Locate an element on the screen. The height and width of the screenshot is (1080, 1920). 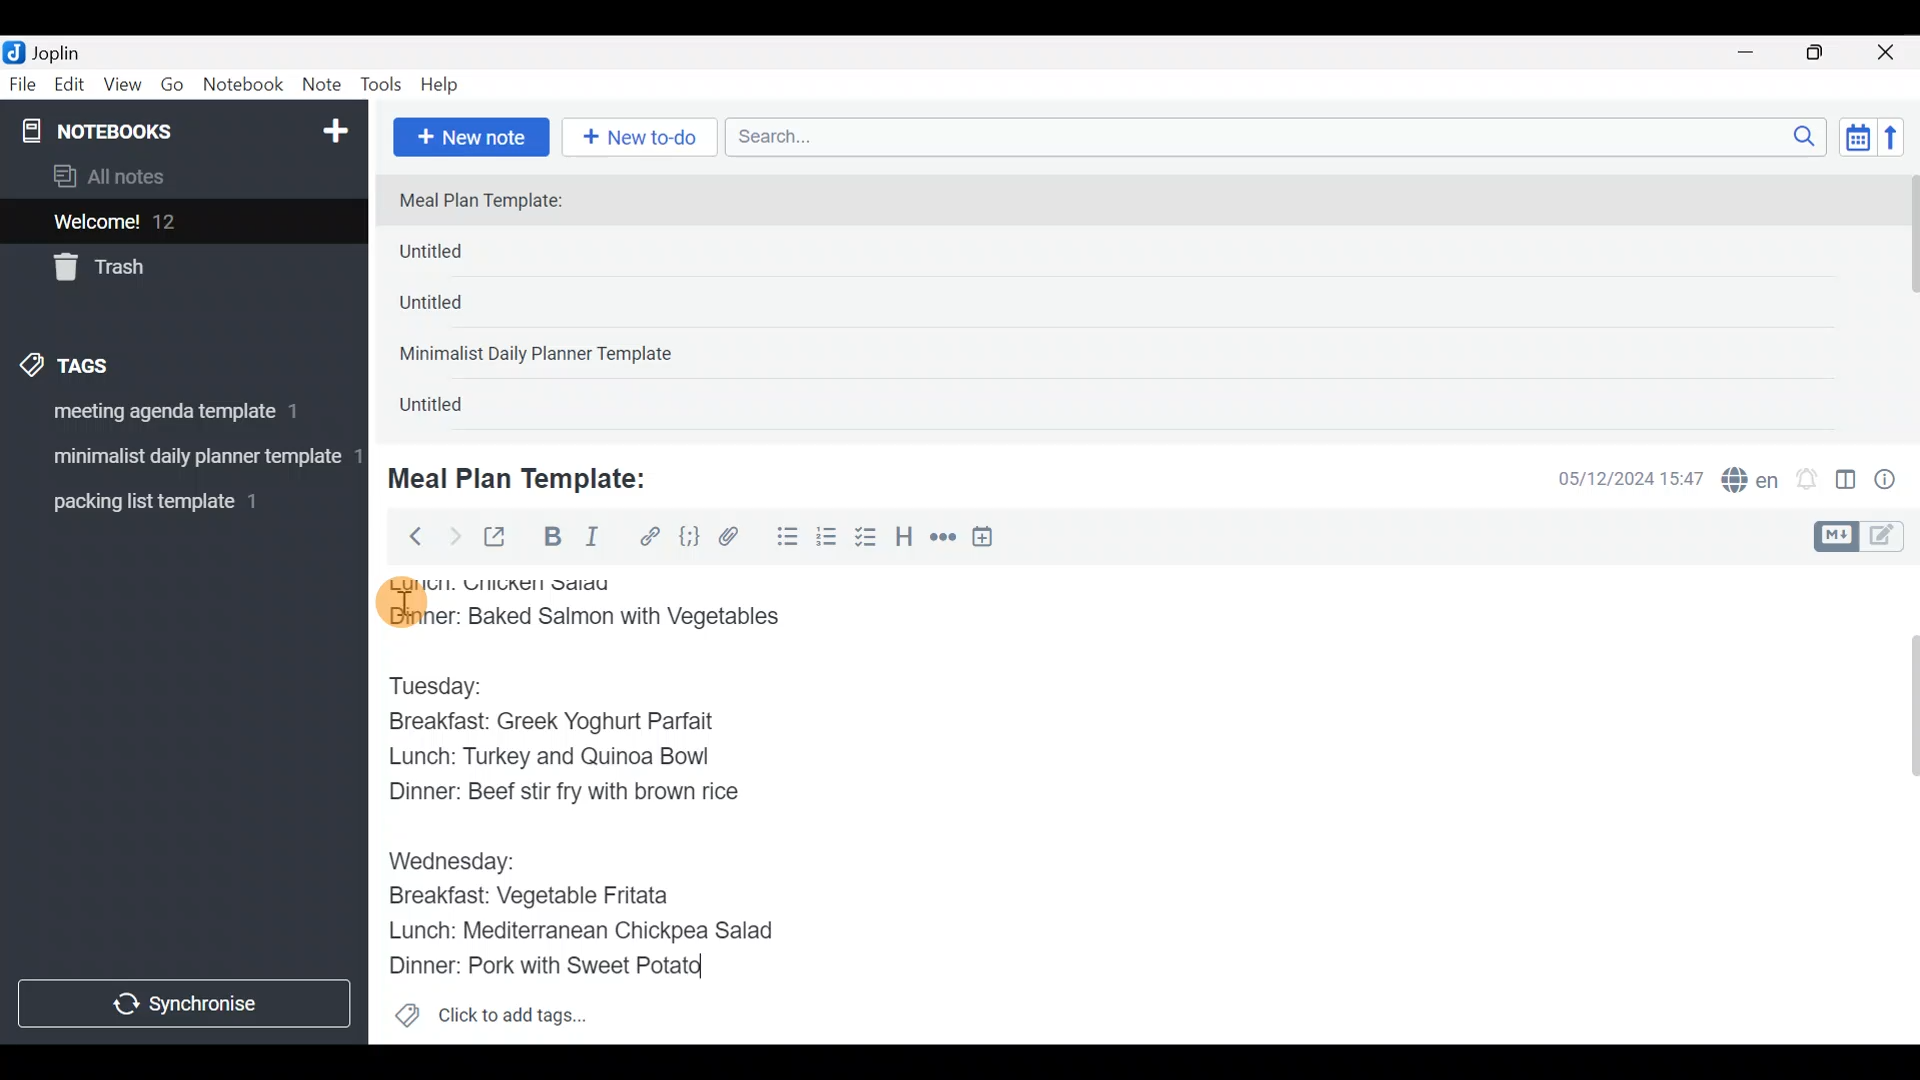
Meal Plan Template: is located at coordinates (530, 476).